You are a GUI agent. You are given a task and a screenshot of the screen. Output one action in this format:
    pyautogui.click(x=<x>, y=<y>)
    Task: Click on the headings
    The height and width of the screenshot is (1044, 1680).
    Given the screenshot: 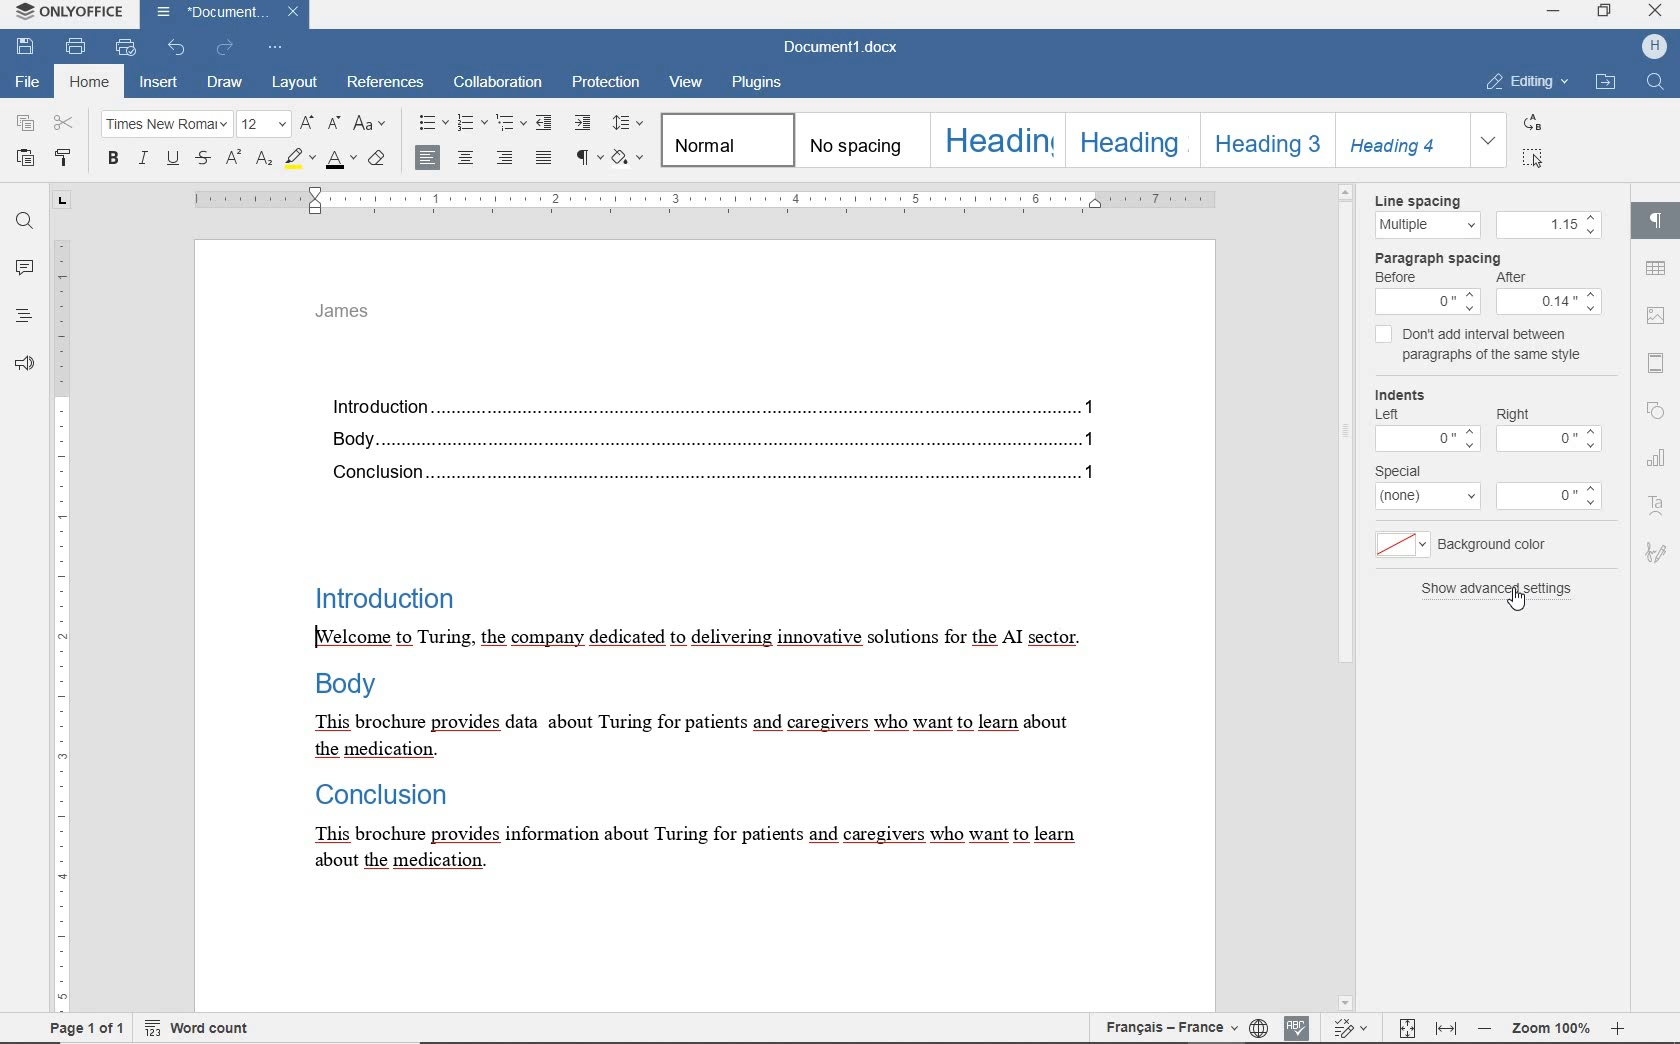 What is the action you would take?
    pyautogui.click(x=23, y=318)
    